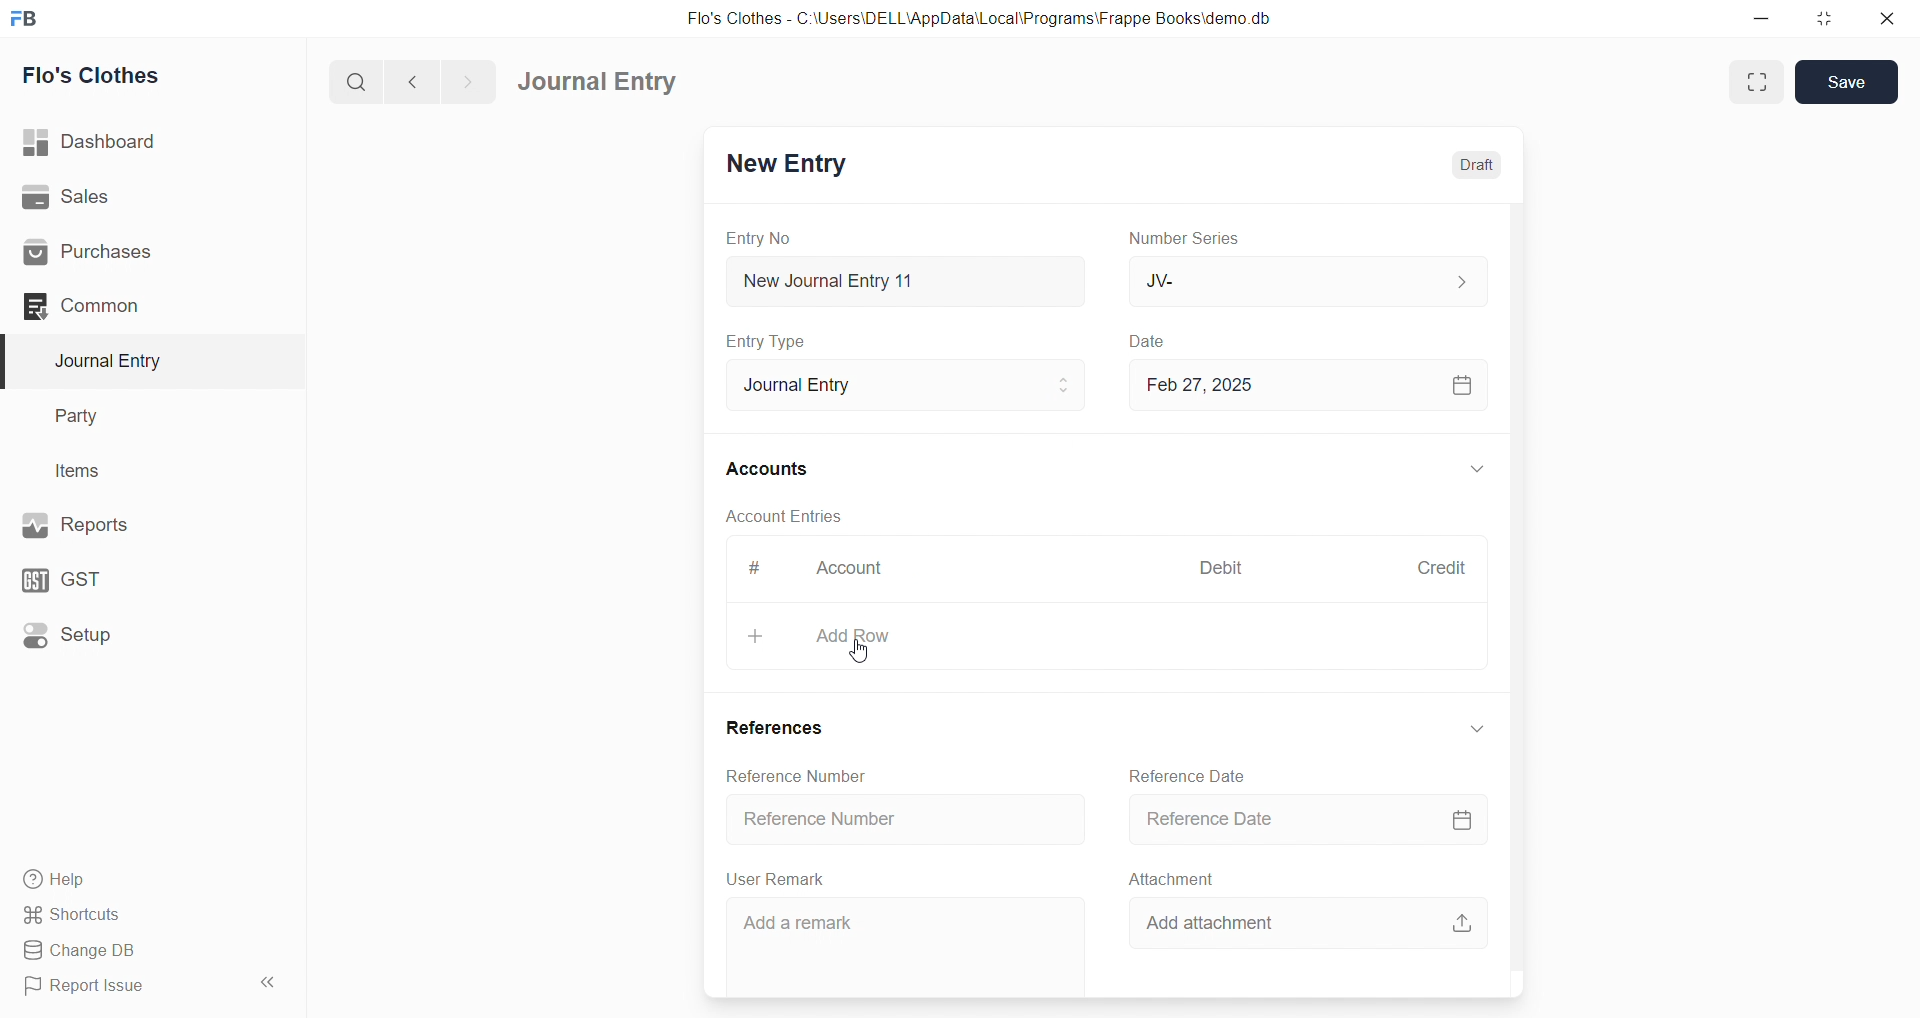 This screenshot has height=1018, width=1920. What do you see at coordinates (758, 239) in the screenshot?
I see `Entry No` at bounding box center [758, 239].